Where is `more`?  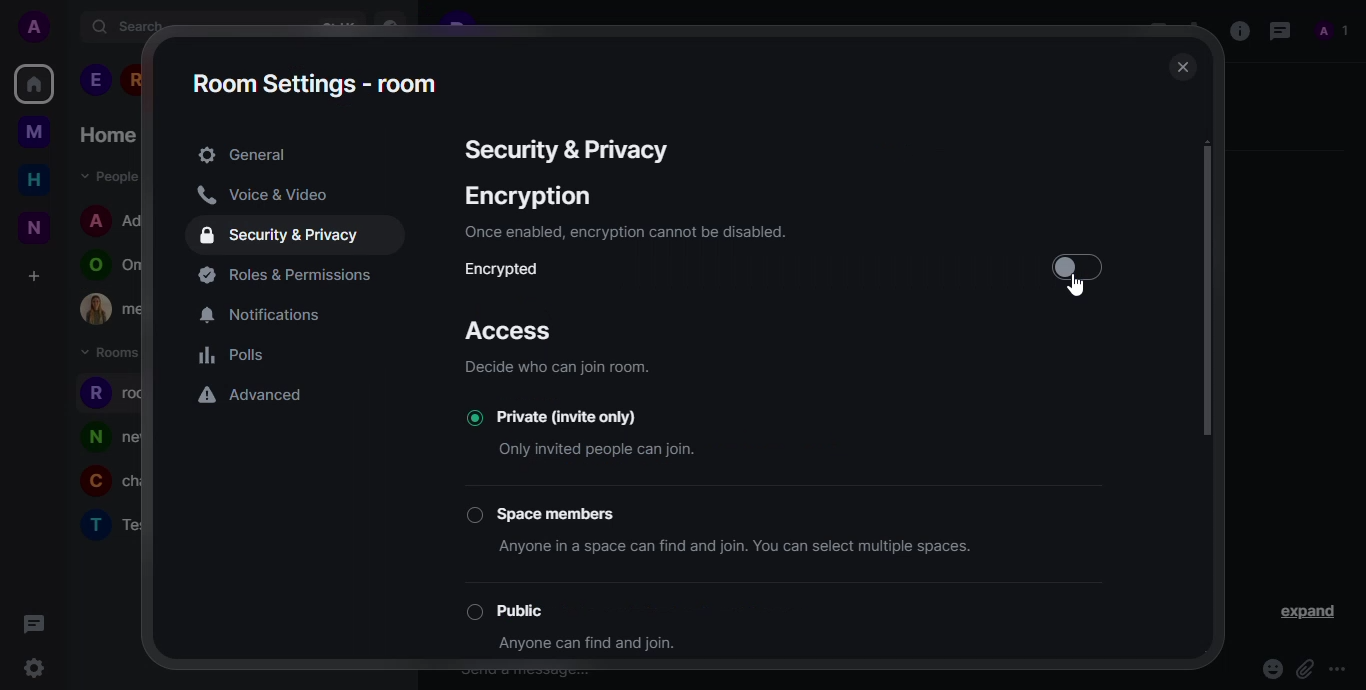 more is located at coordinates (1341, 669).